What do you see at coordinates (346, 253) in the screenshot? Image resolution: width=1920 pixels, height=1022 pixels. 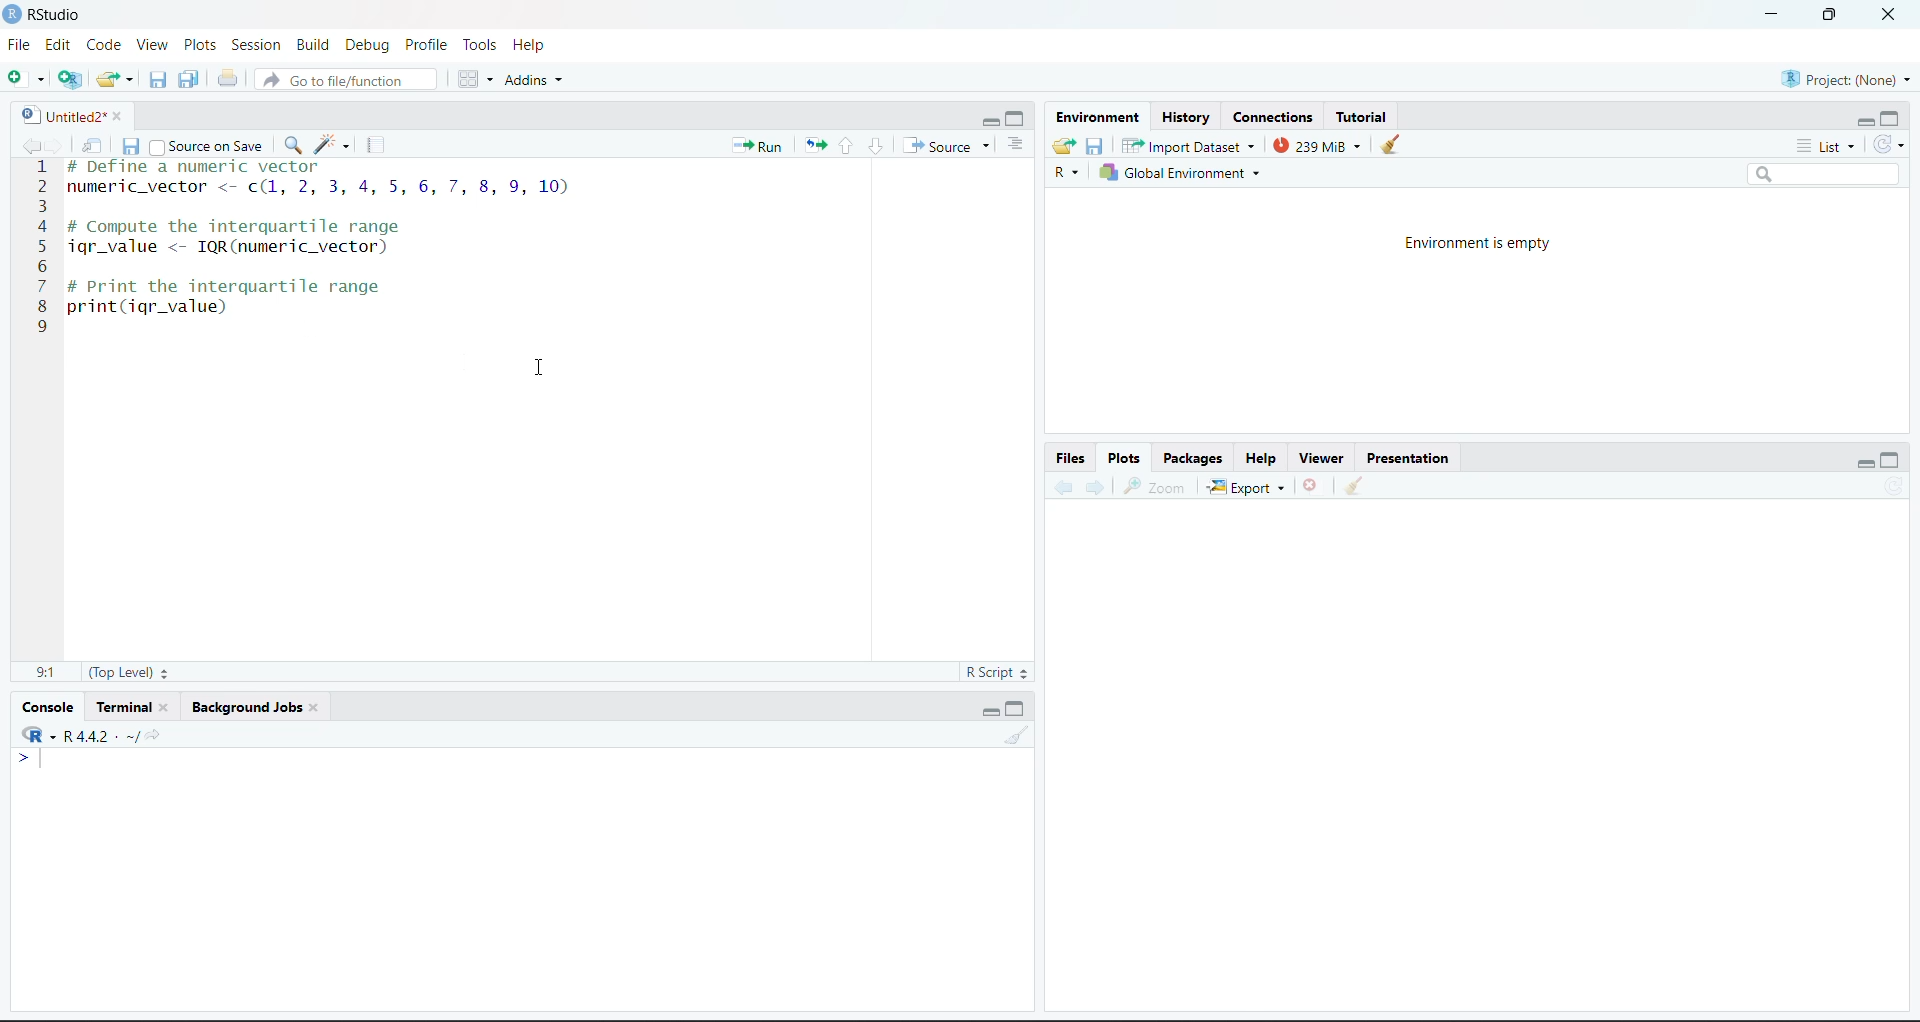 I see `fr Suns qe. 5 GEoe—— We S—-
numeric_vector <- c(1, 2, 3, 4, 5, 6, 7, 8, 9, 10)

# Compute the interquartile range

igr_value <- IQR(numeric_vector)

# Print the interquartile range

print(igr_value)` at bounding box center [346, 253].